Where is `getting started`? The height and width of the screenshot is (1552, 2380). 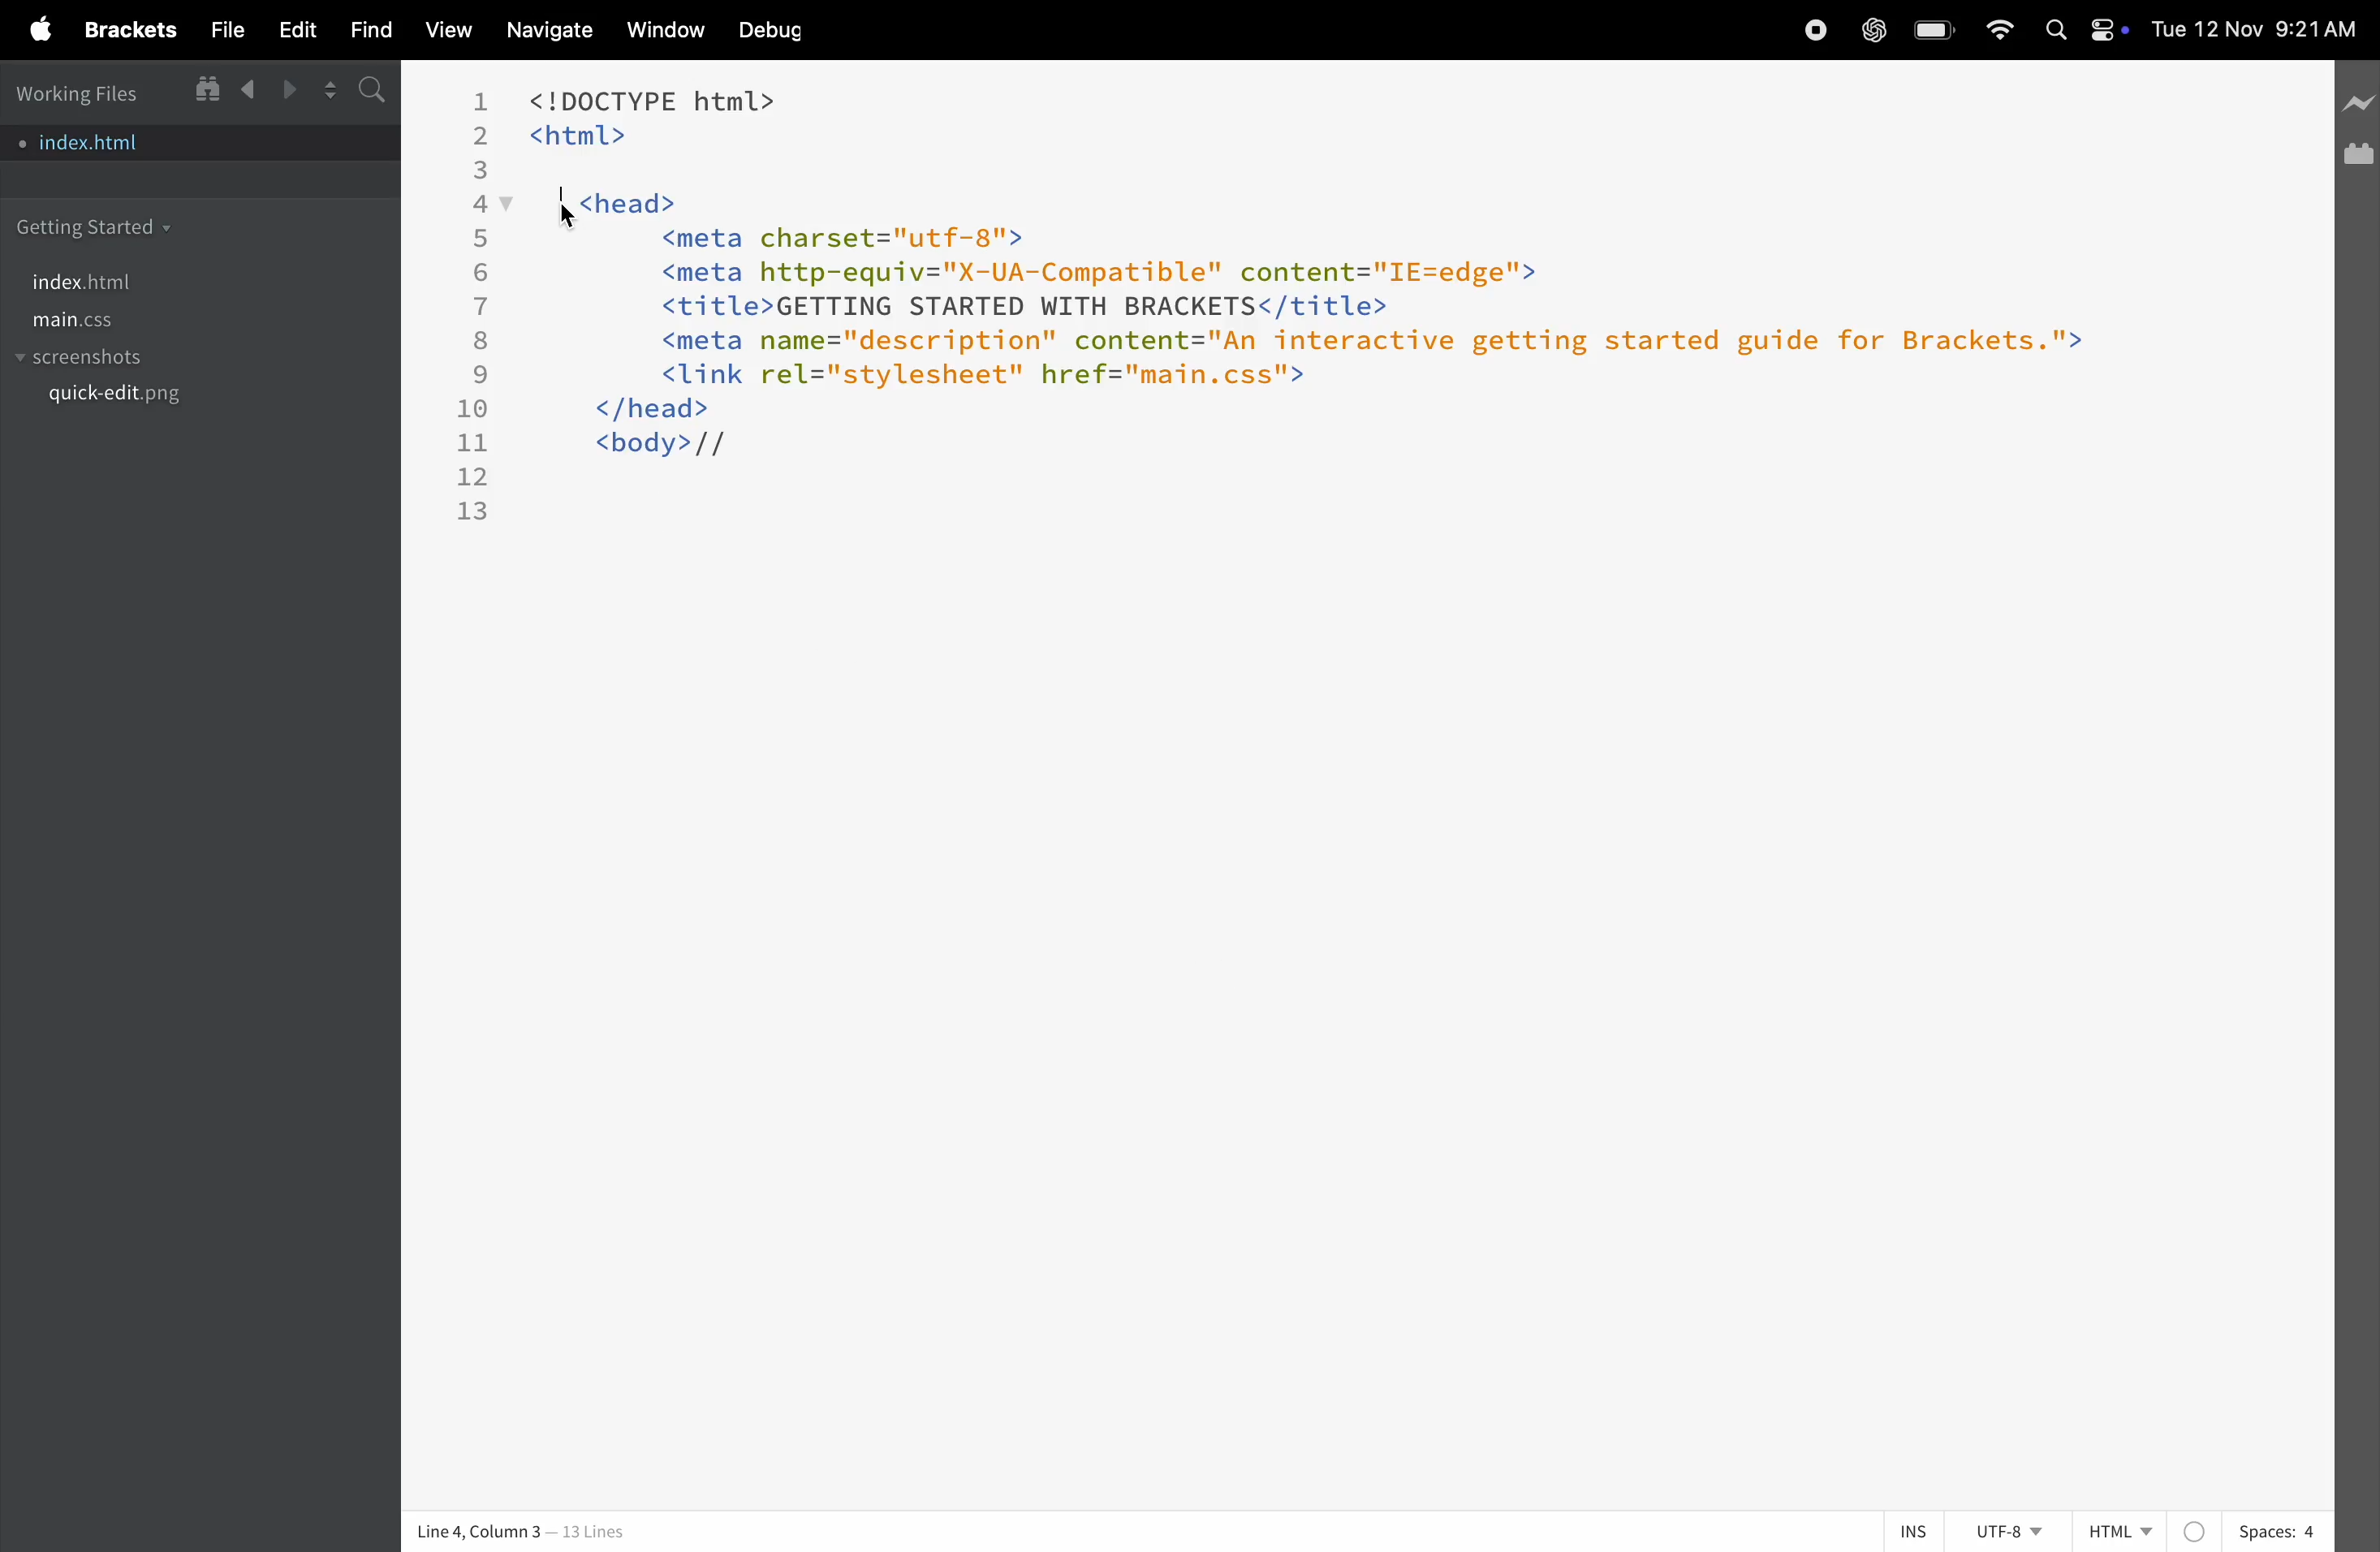
getting started is located at coordinates (111, 226).